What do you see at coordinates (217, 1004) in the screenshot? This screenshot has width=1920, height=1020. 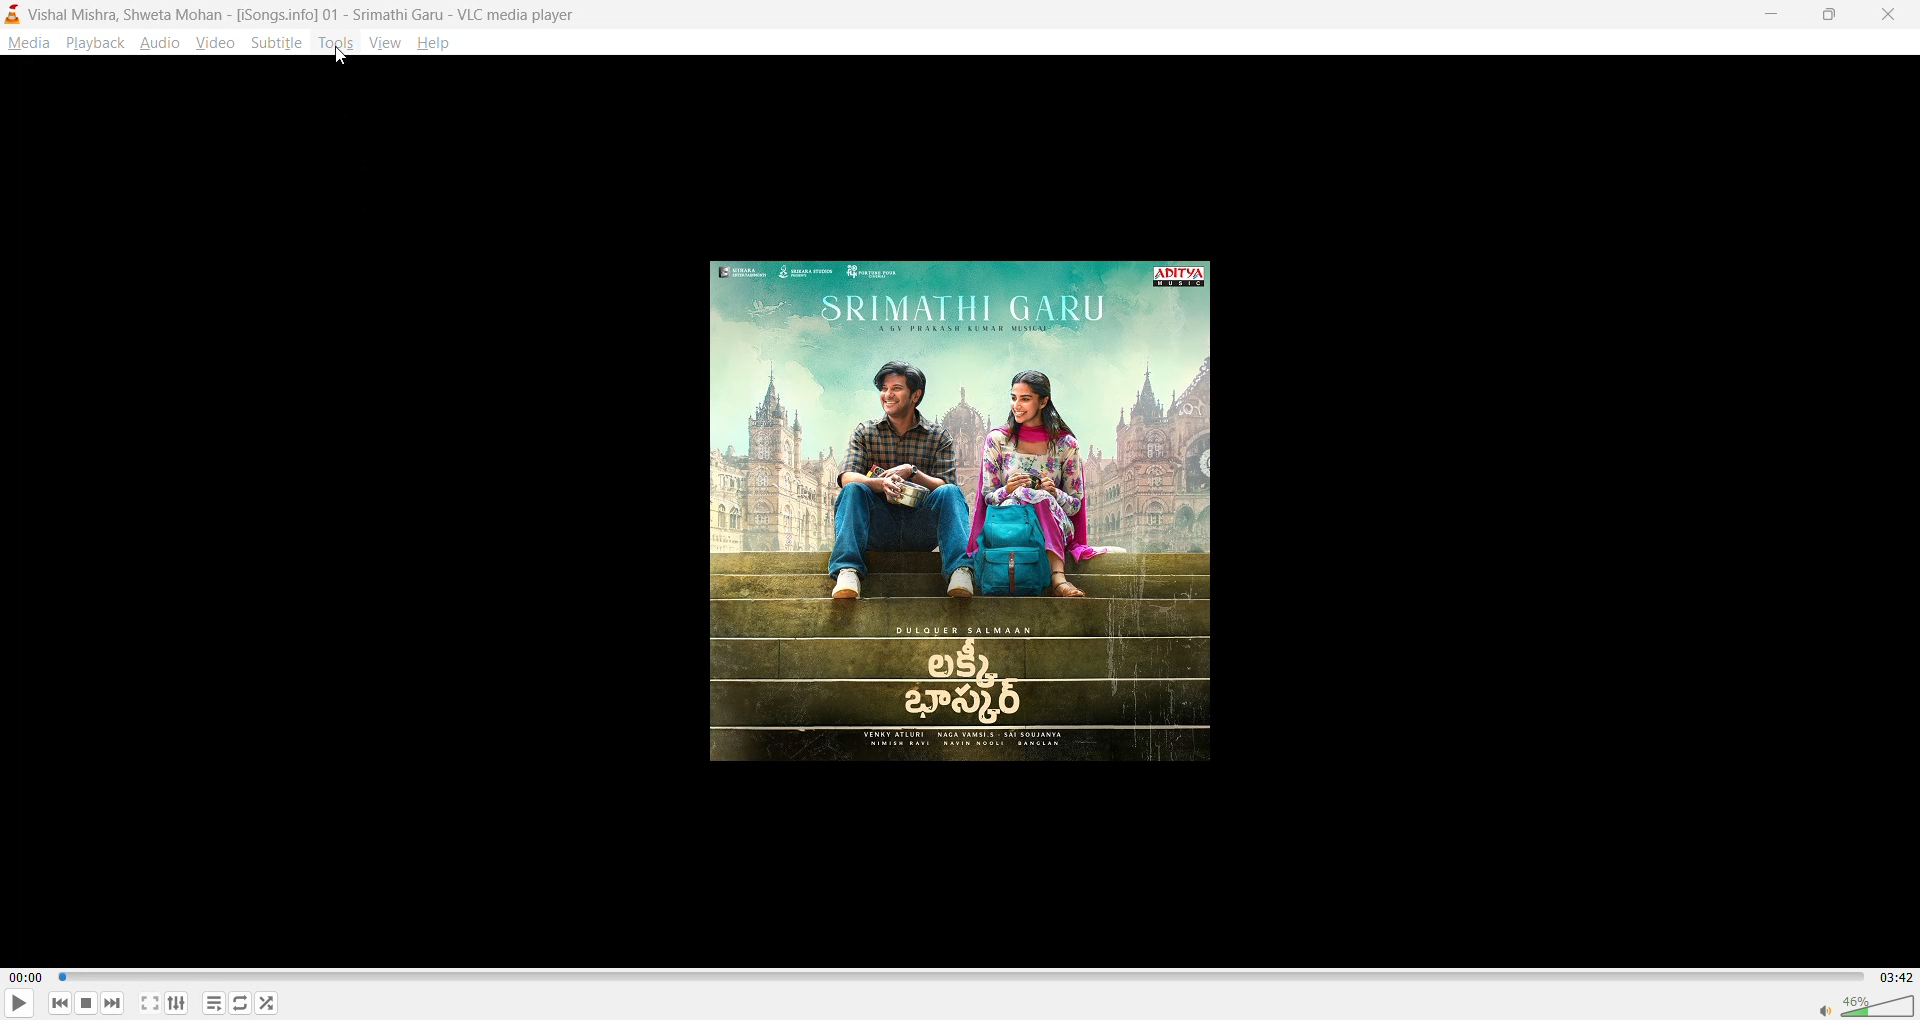 I see `playlist` at bounding box center [217, 1004].